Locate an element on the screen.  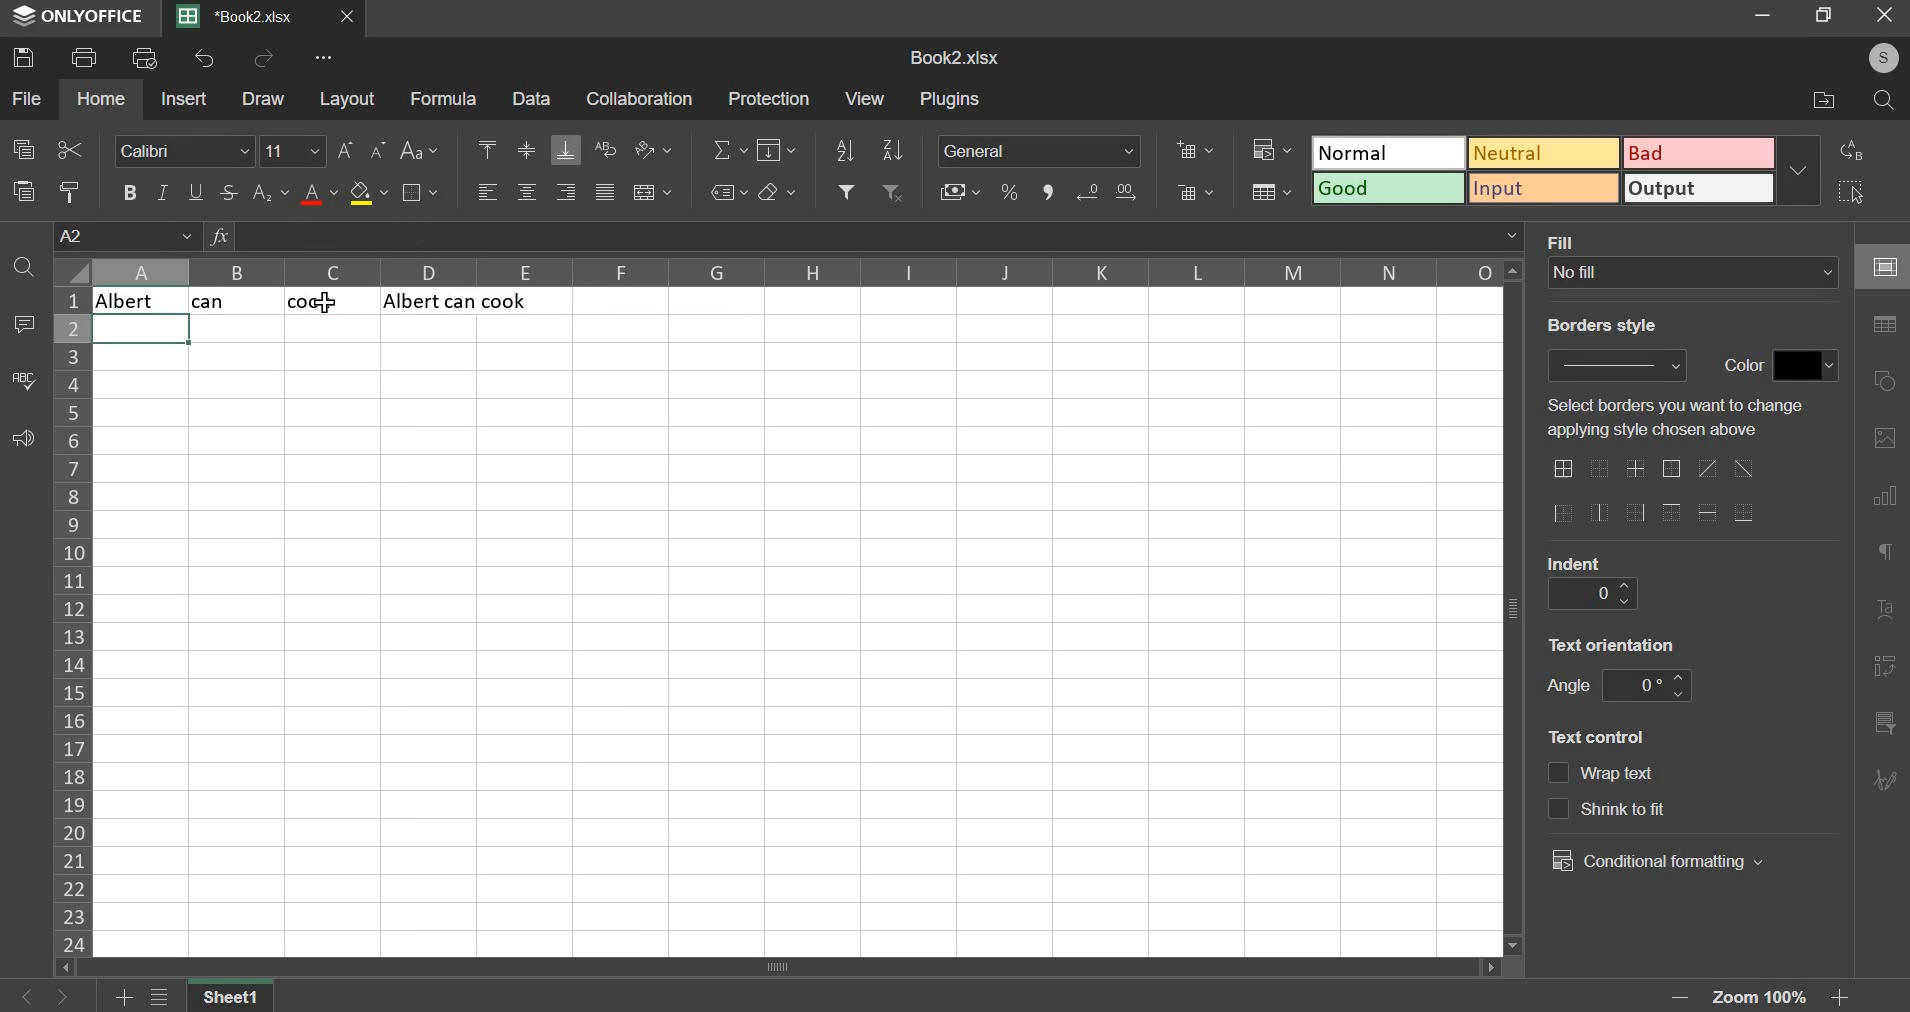
text is located at coordinates (1621, 776).